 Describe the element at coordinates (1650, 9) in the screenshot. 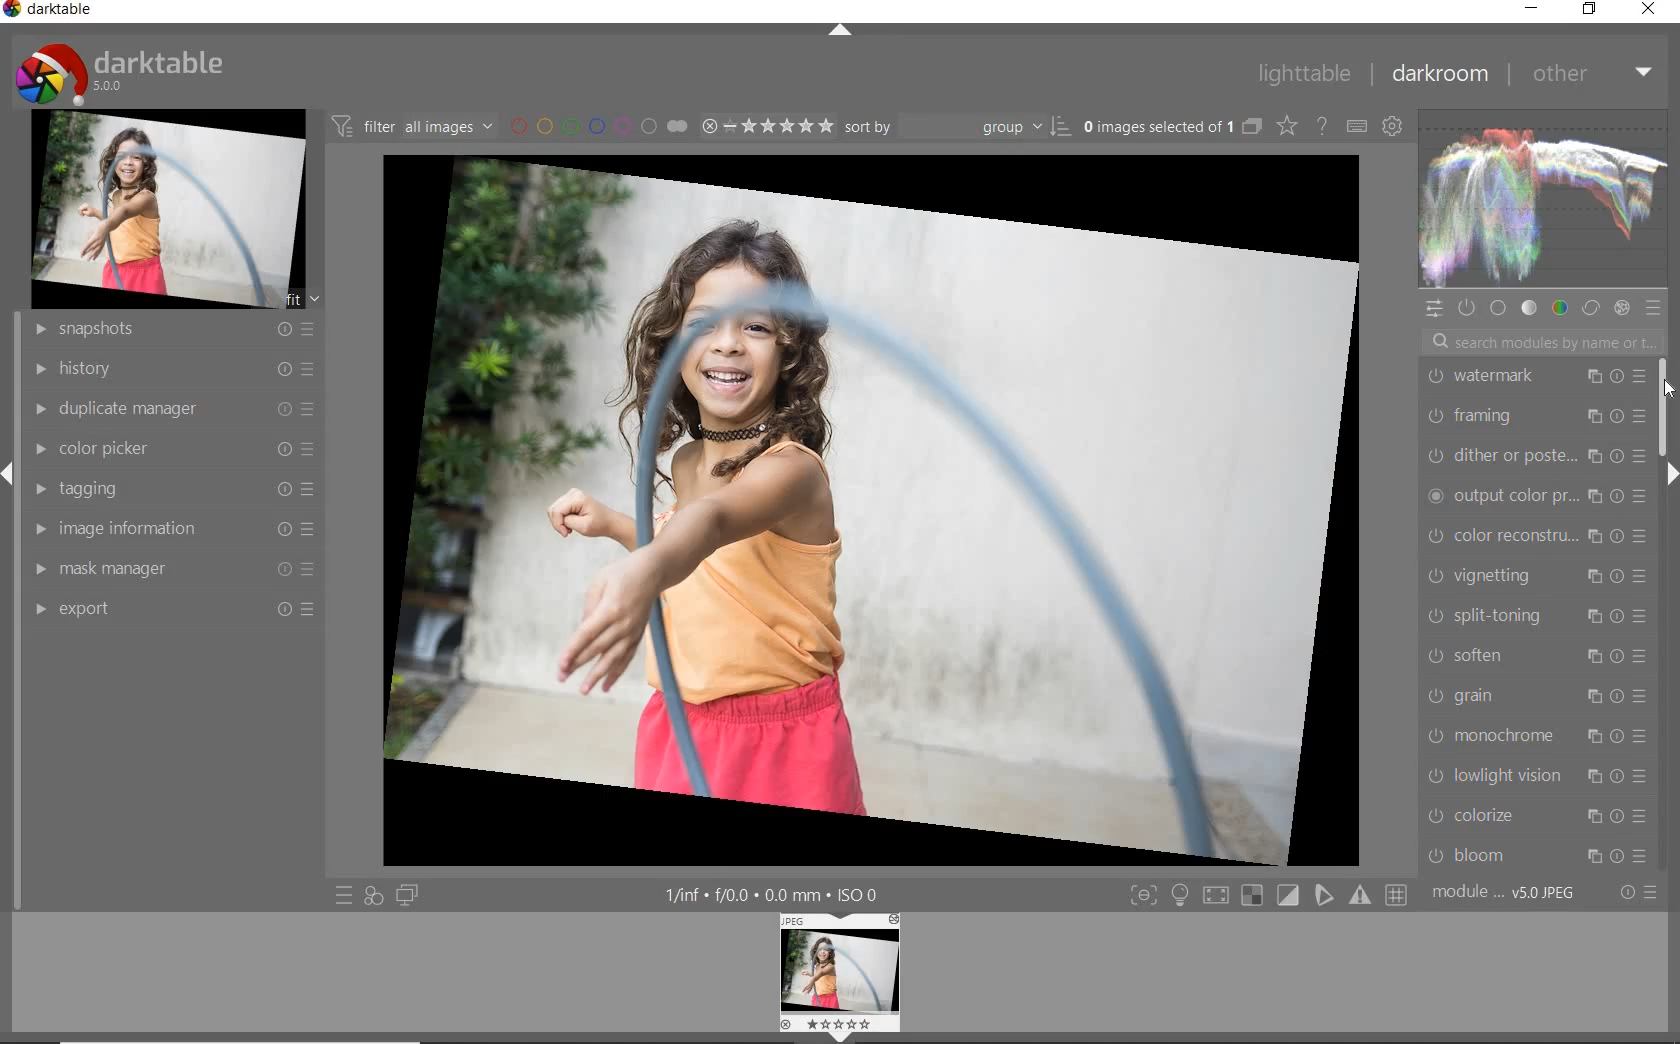

I see `close` at that location.